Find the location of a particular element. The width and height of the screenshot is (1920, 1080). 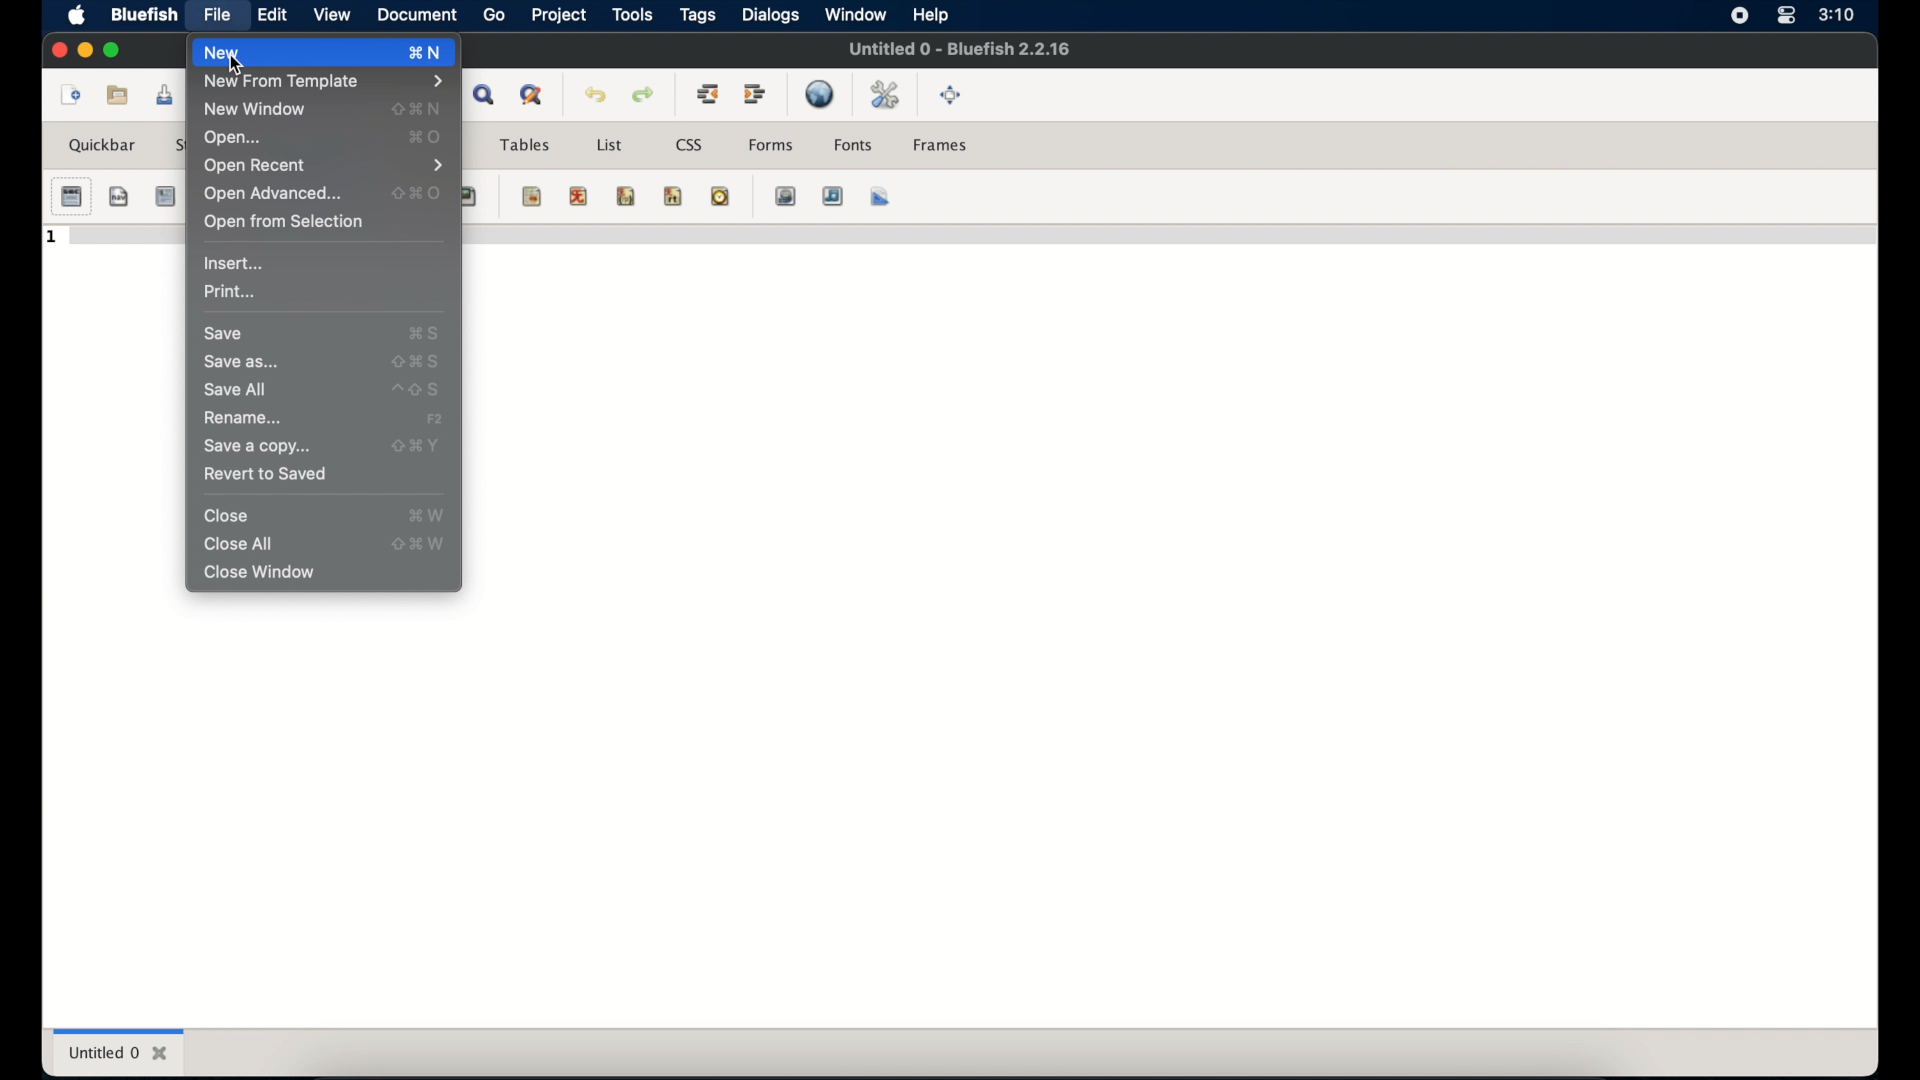

figure is located at coordinates (468, 197).